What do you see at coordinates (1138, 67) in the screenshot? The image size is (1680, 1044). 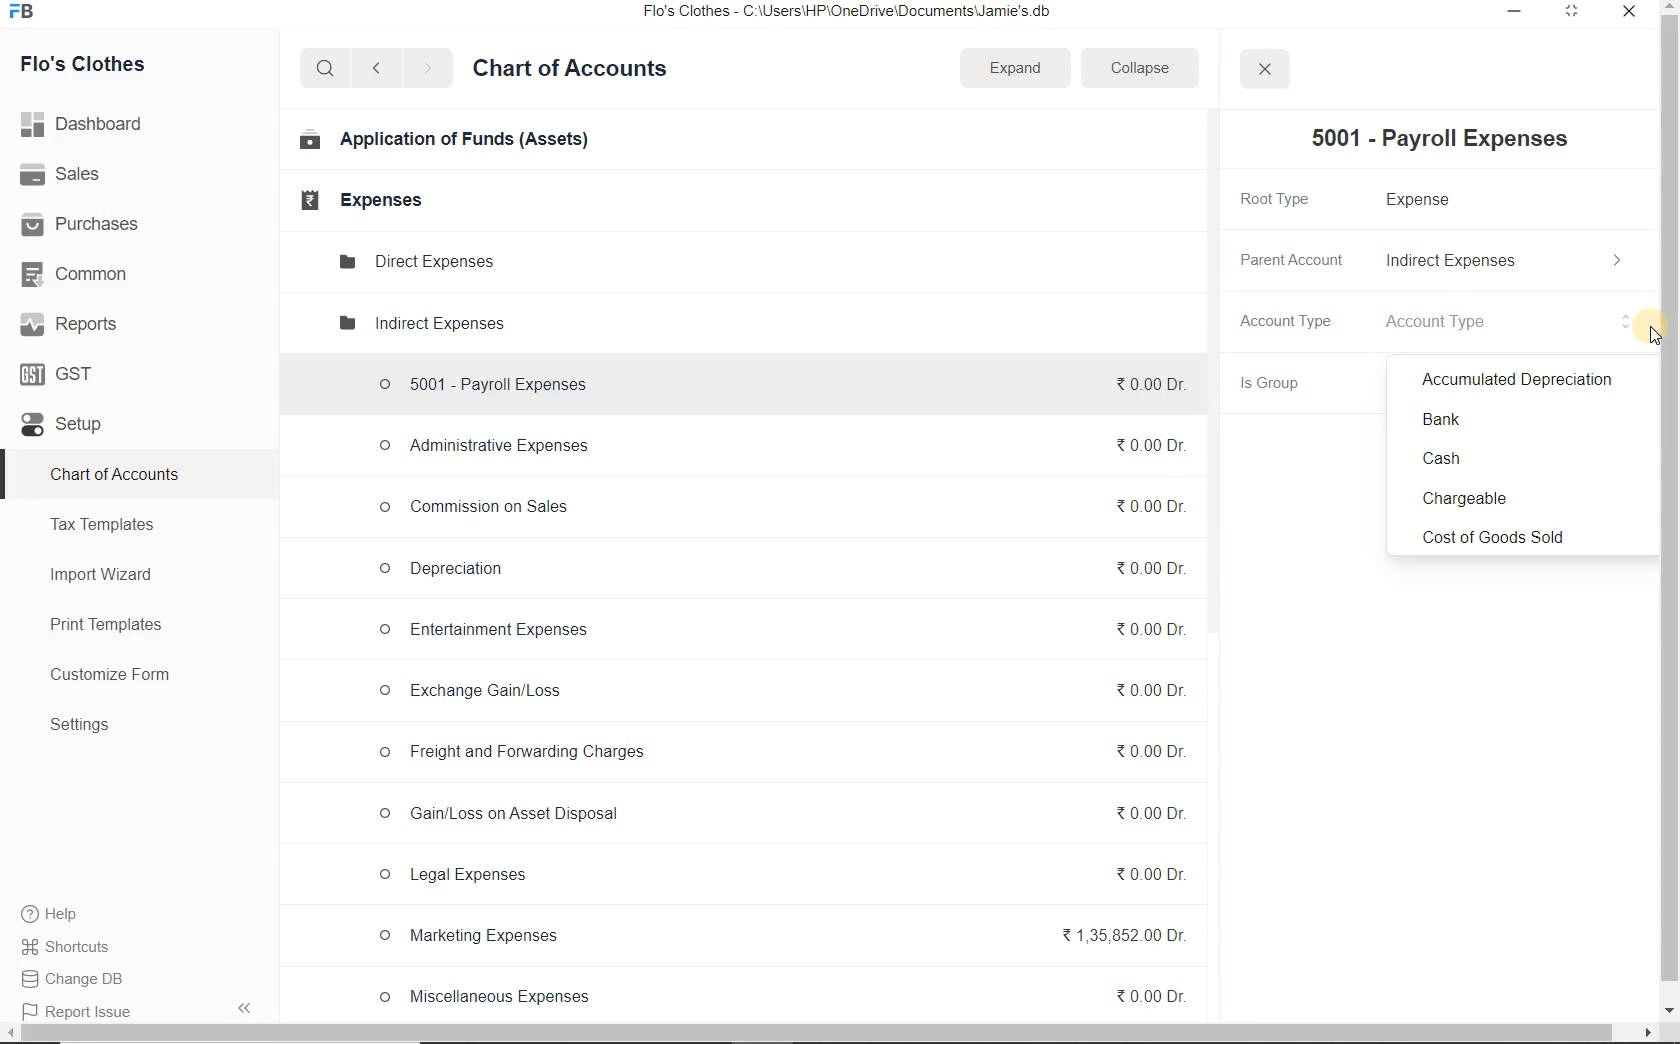 I see `Collapse` at bounding box center [1138, 67].